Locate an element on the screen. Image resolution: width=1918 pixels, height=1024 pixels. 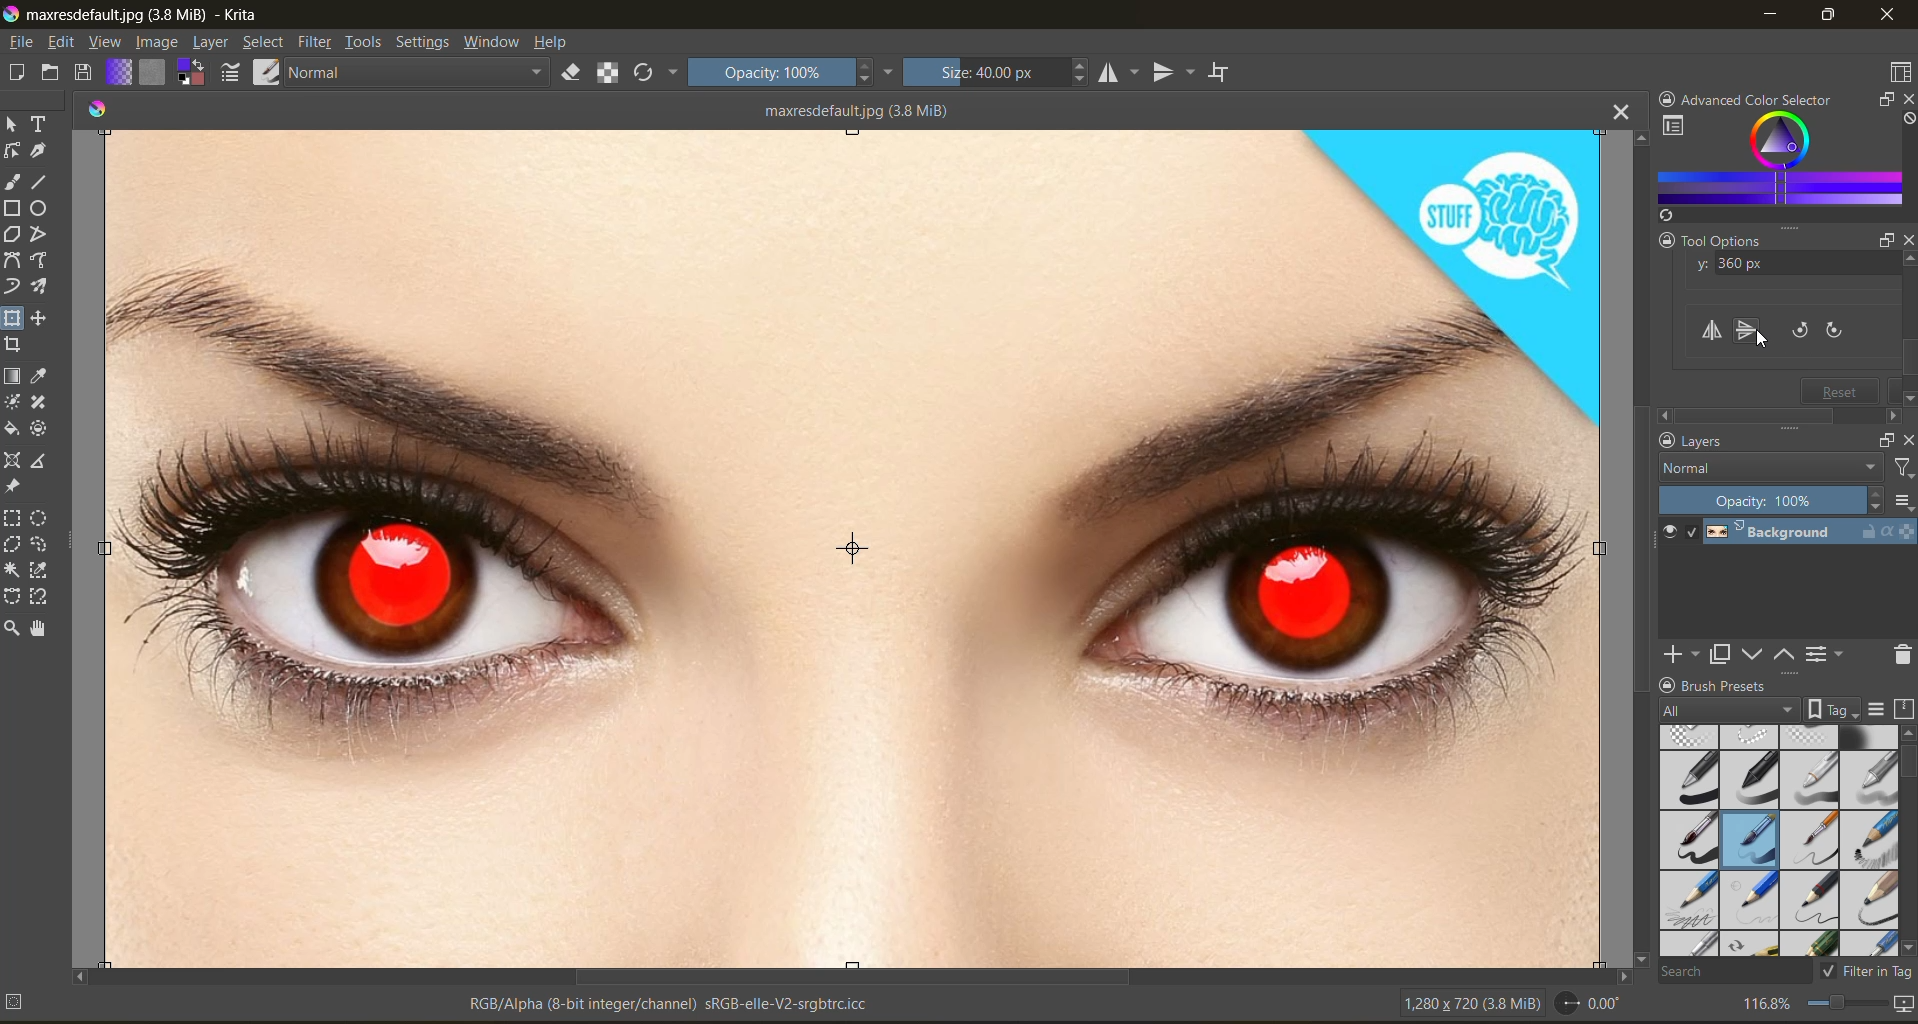
filter is located at coordinates (1900, 466).